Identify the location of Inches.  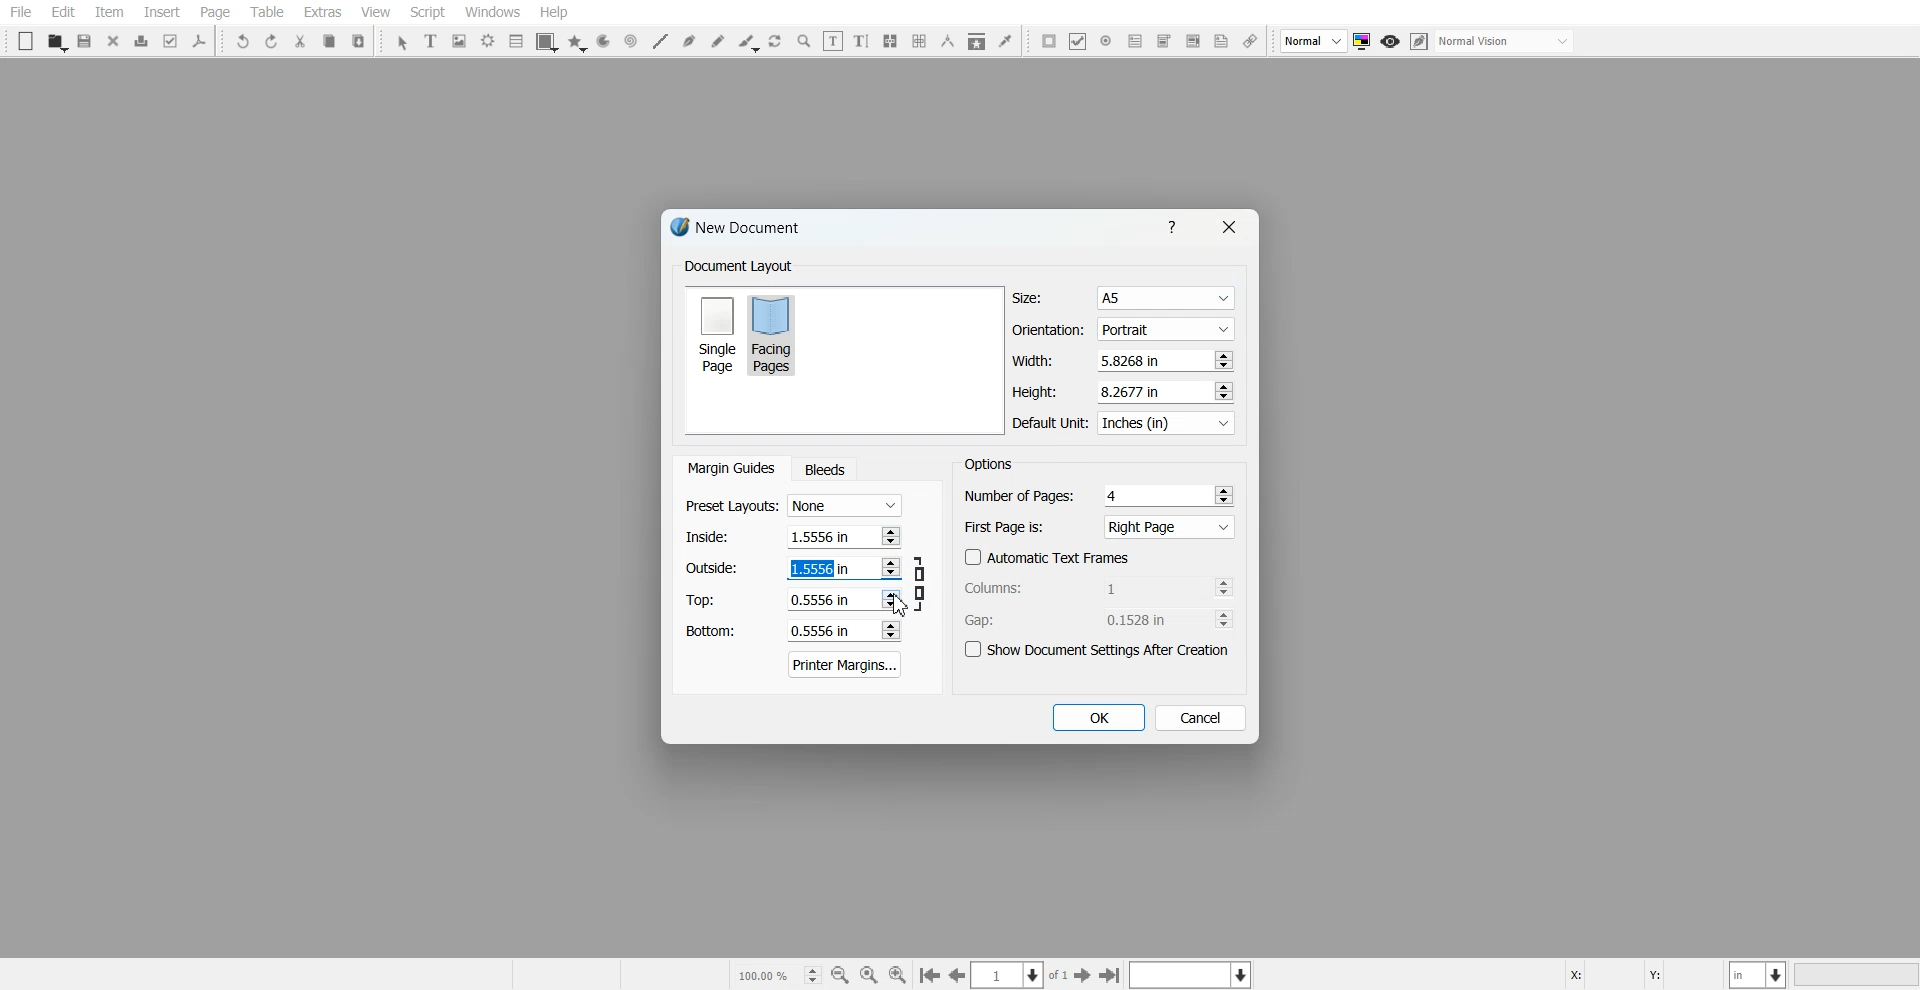
(1166, 424).